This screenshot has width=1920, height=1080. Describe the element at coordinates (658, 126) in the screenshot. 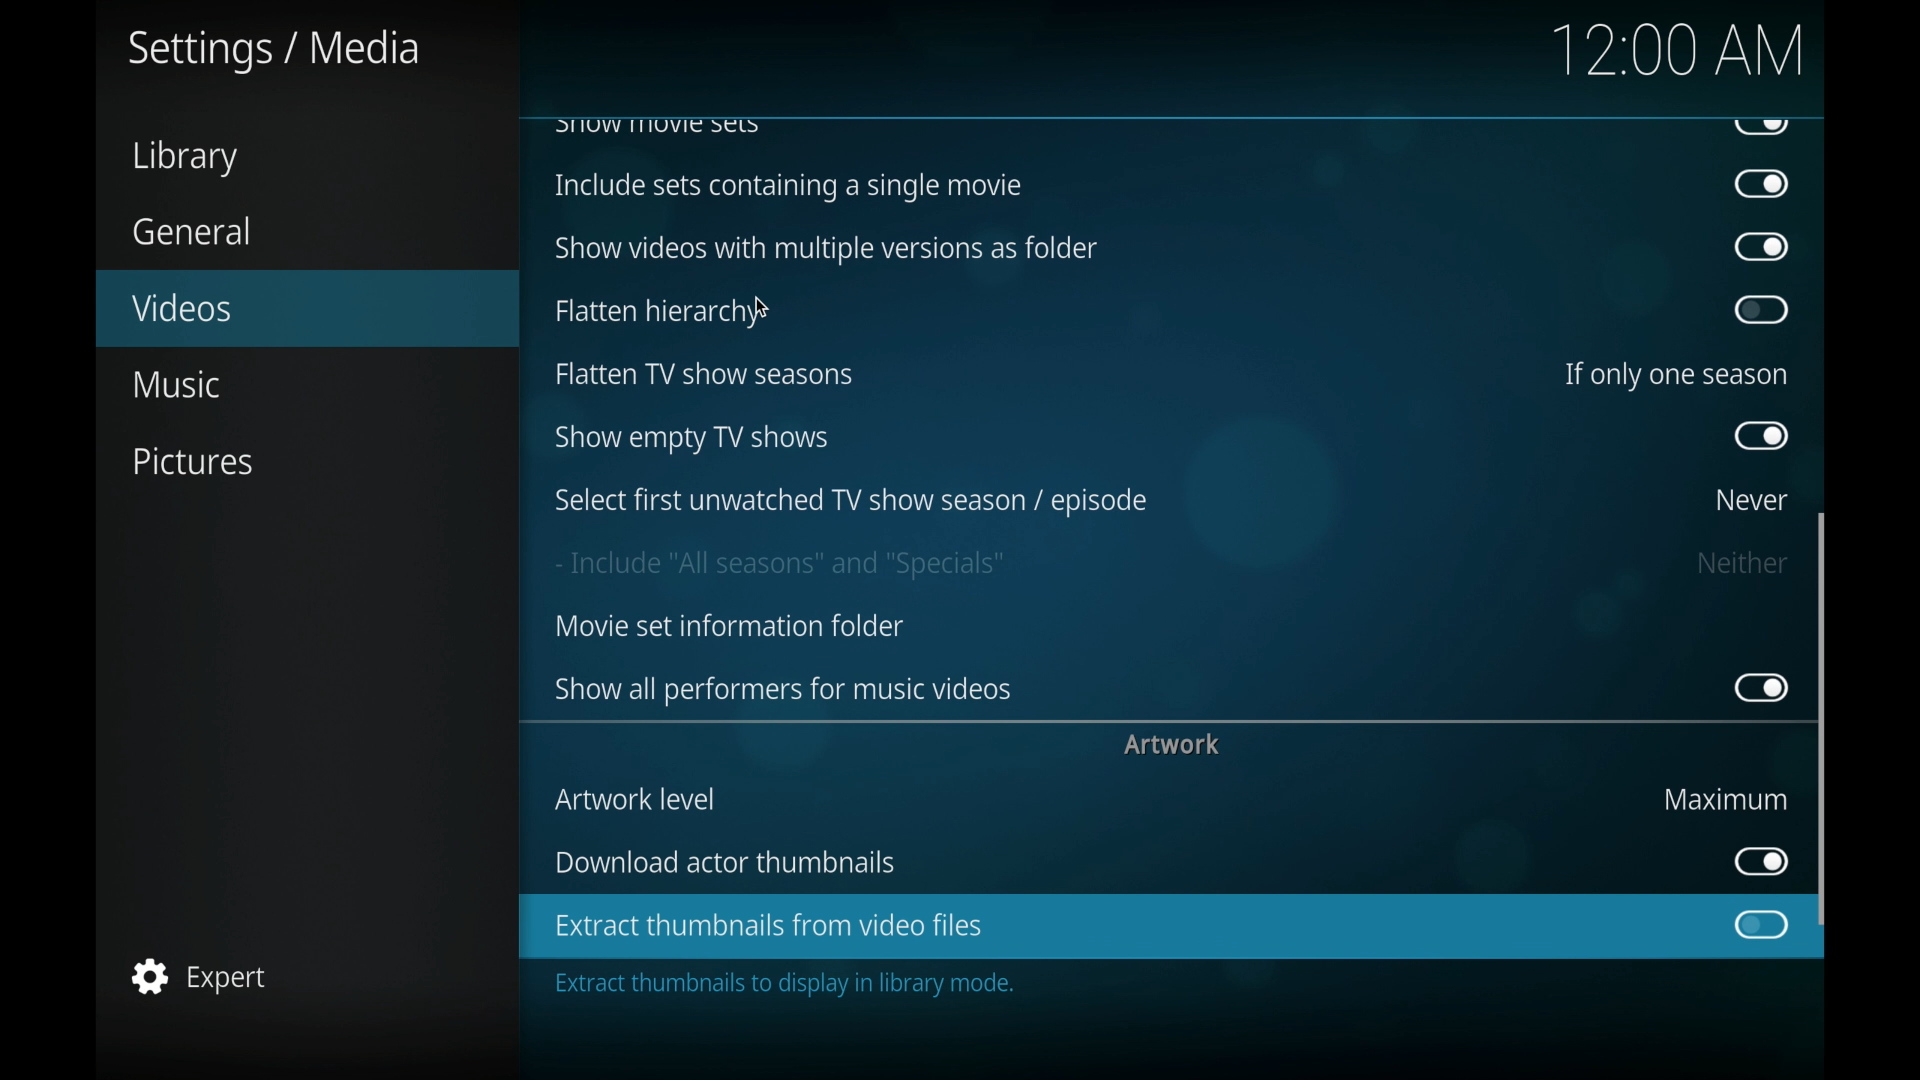

I see `show movie sets` at that location.